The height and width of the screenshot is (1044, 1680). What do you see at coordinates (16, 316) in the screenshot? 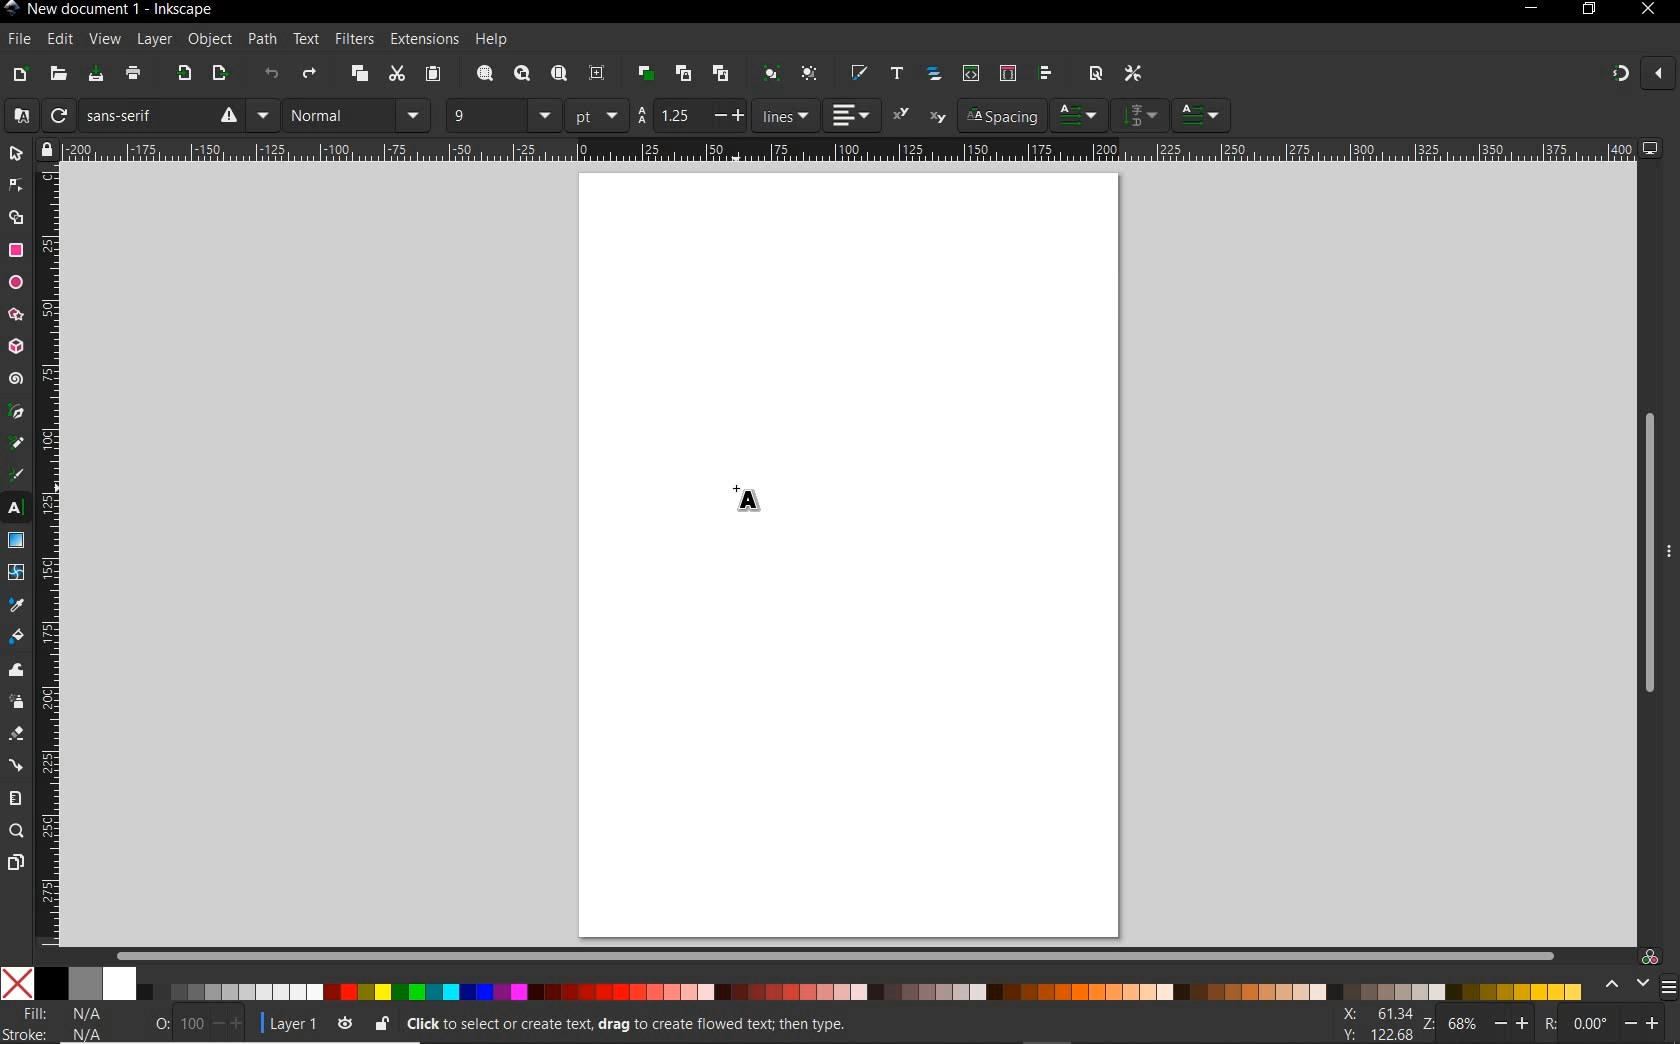
I see `star tool` at bounding box center [16, 316].